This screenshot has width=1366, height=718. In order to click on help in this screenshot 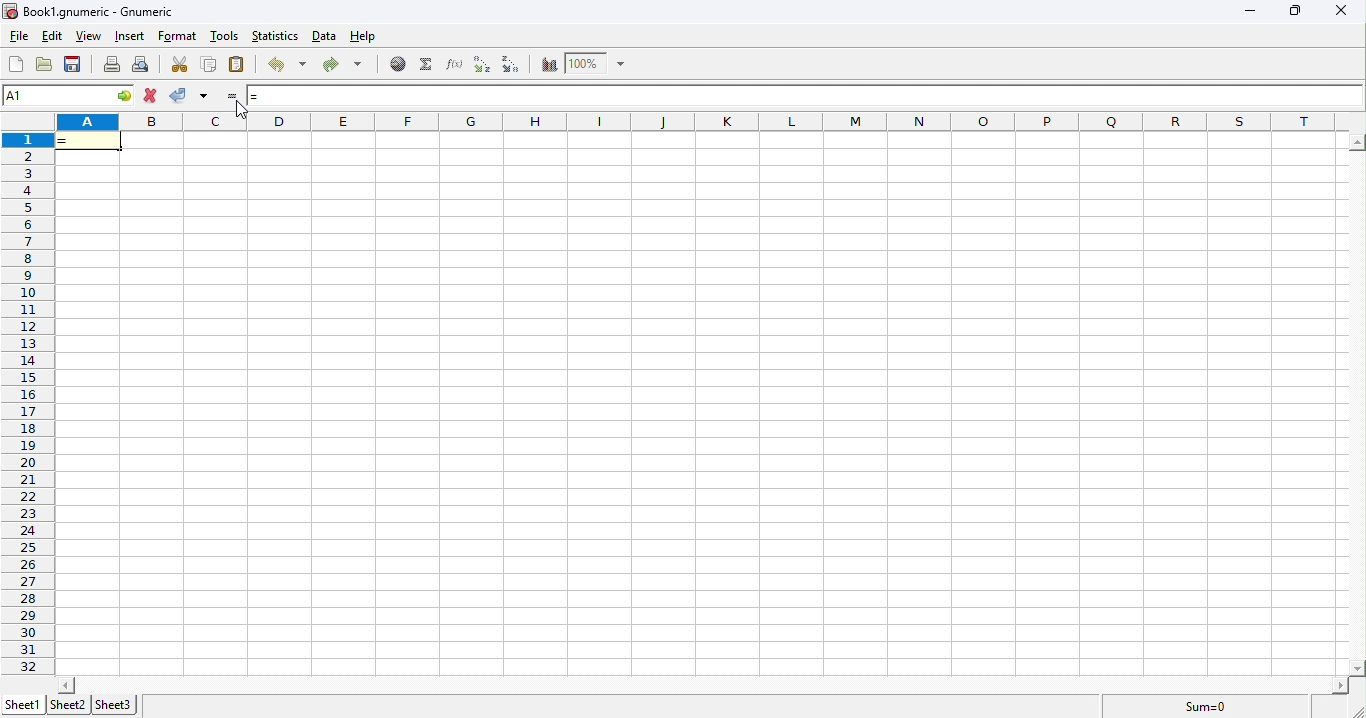, I will do `click(362, 37)`.